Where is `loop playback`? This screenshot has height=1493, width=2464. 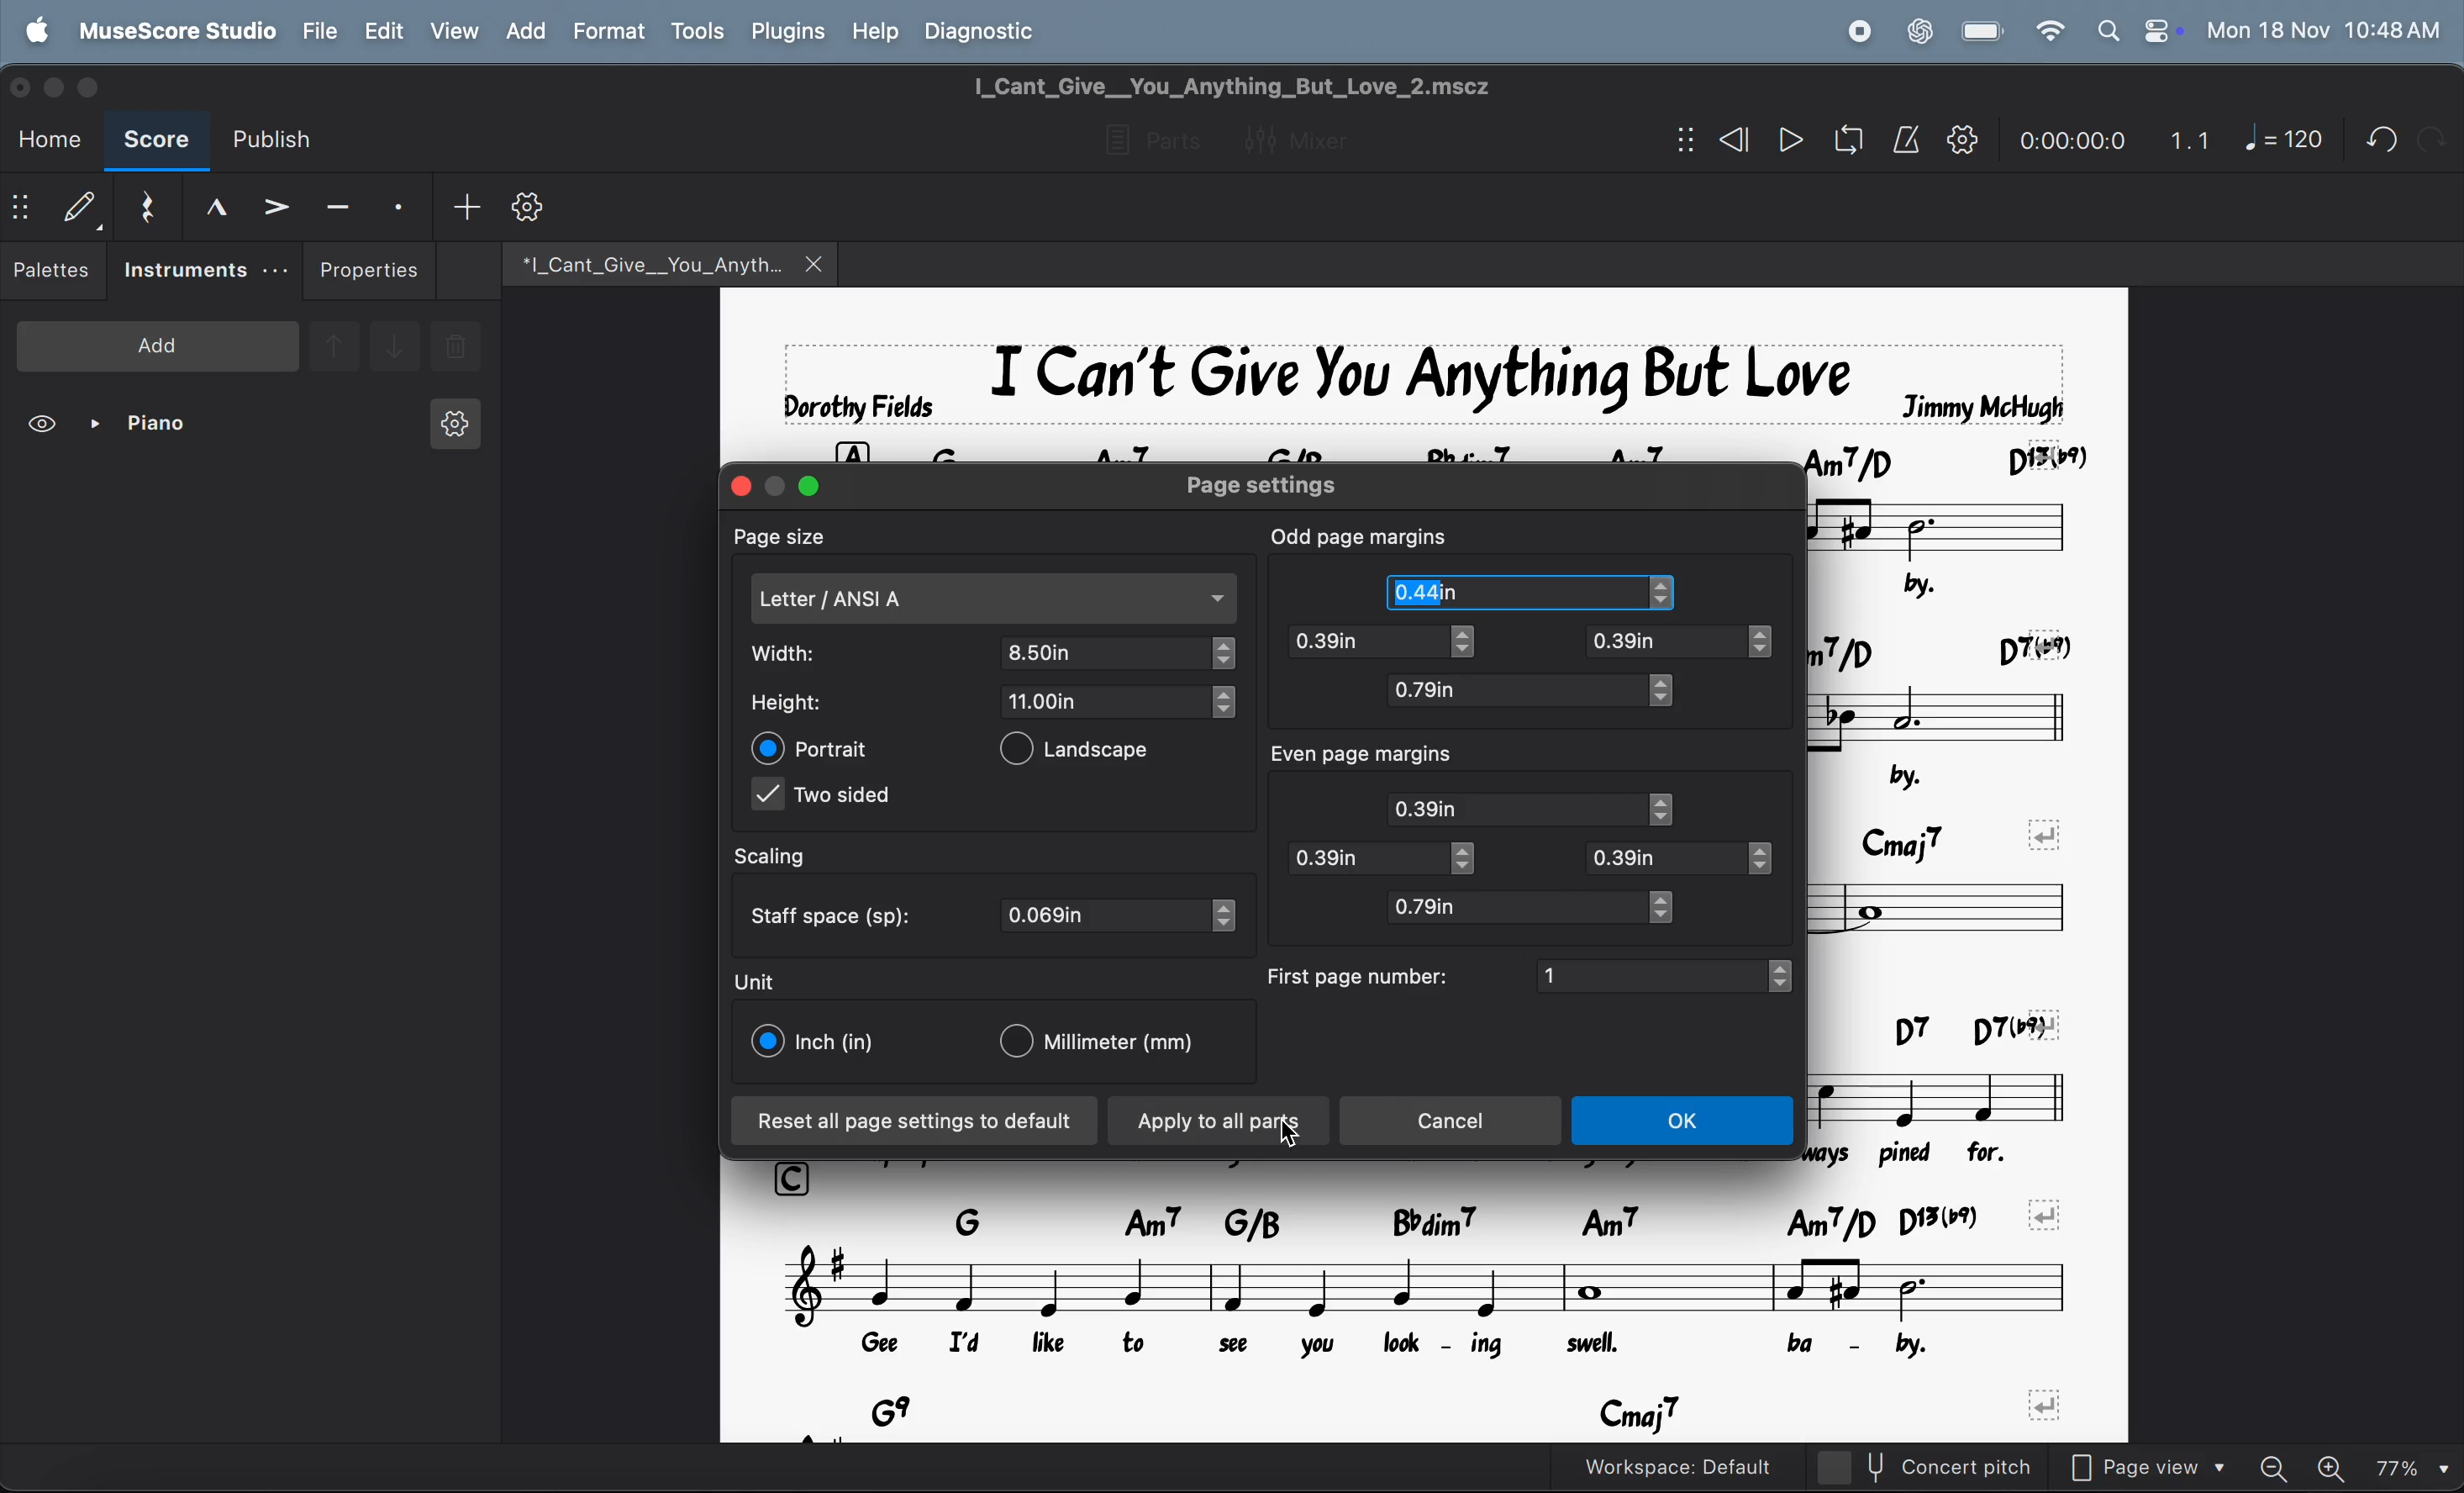 loop playback is located at coordinates (1820, 143).